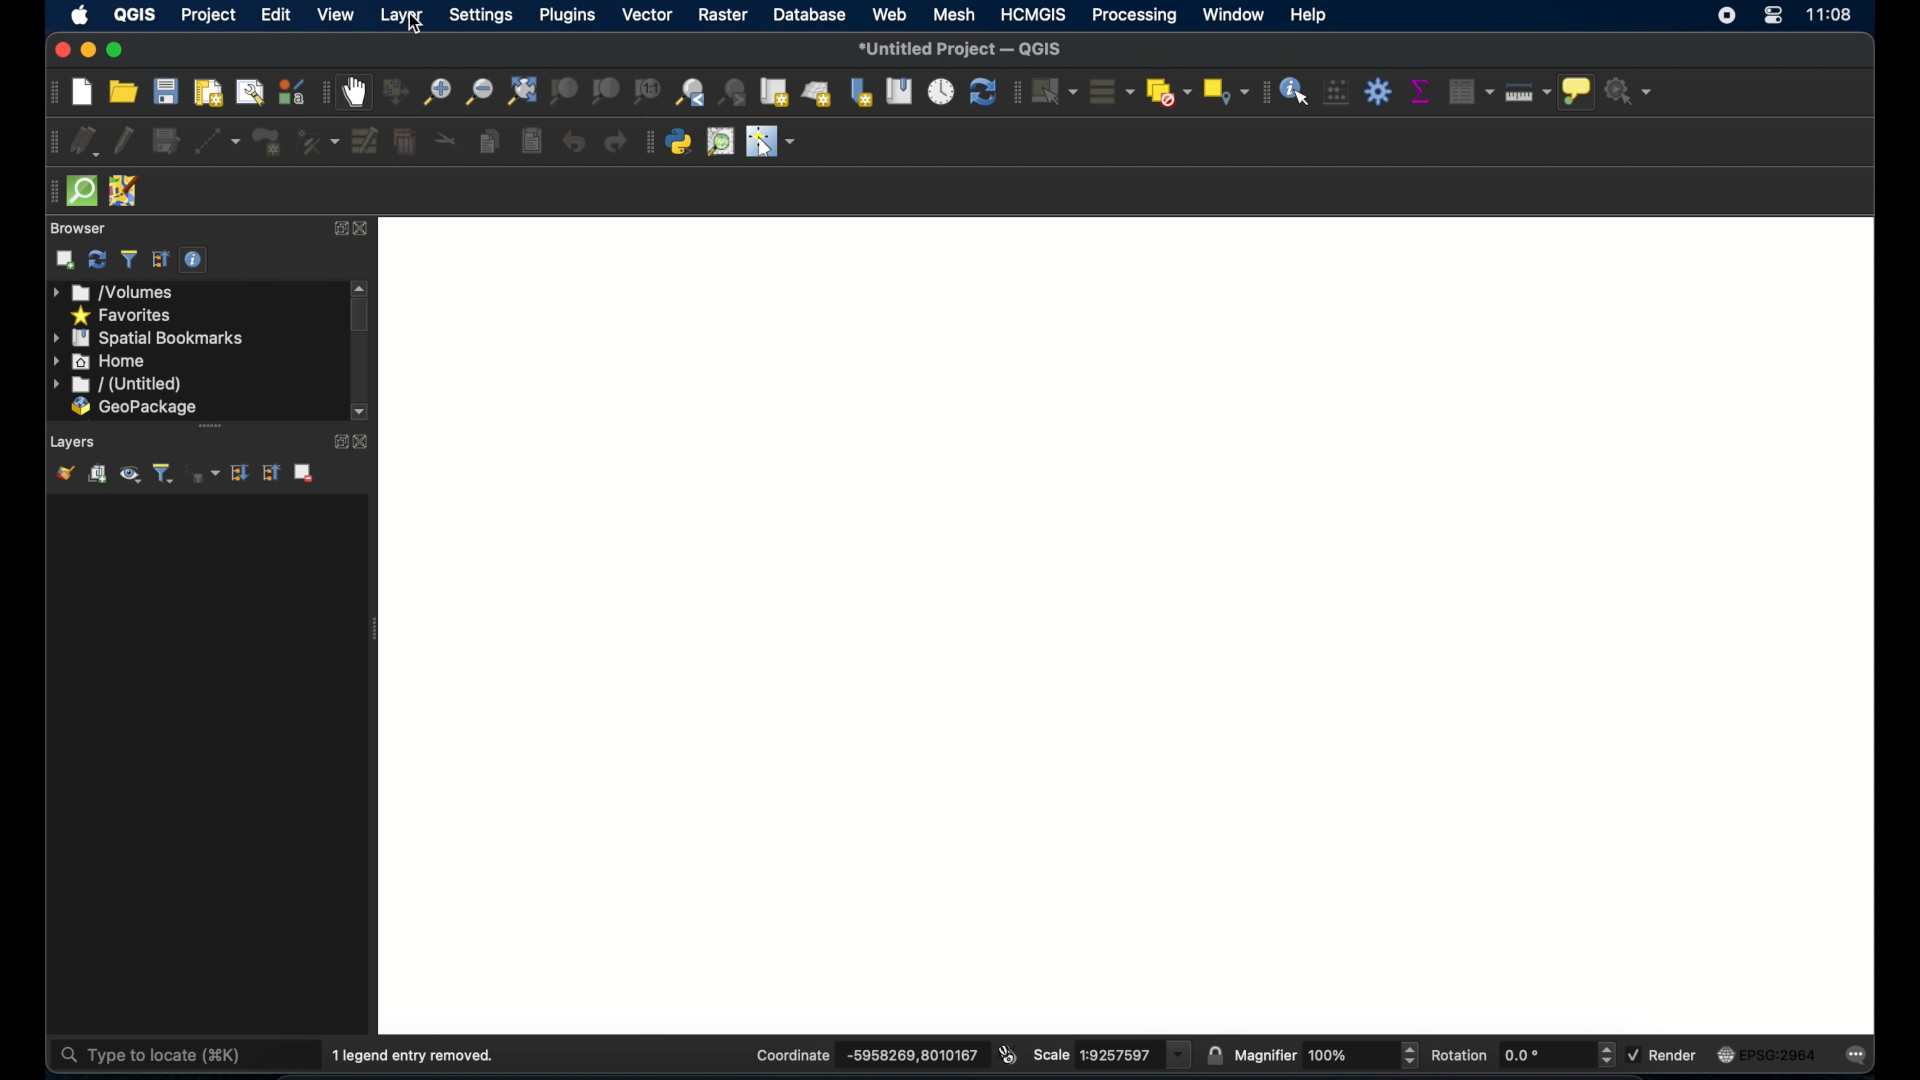 The height and width of the screenshot is (1080, 1920). I want to click on pan map, so click(358, 93).